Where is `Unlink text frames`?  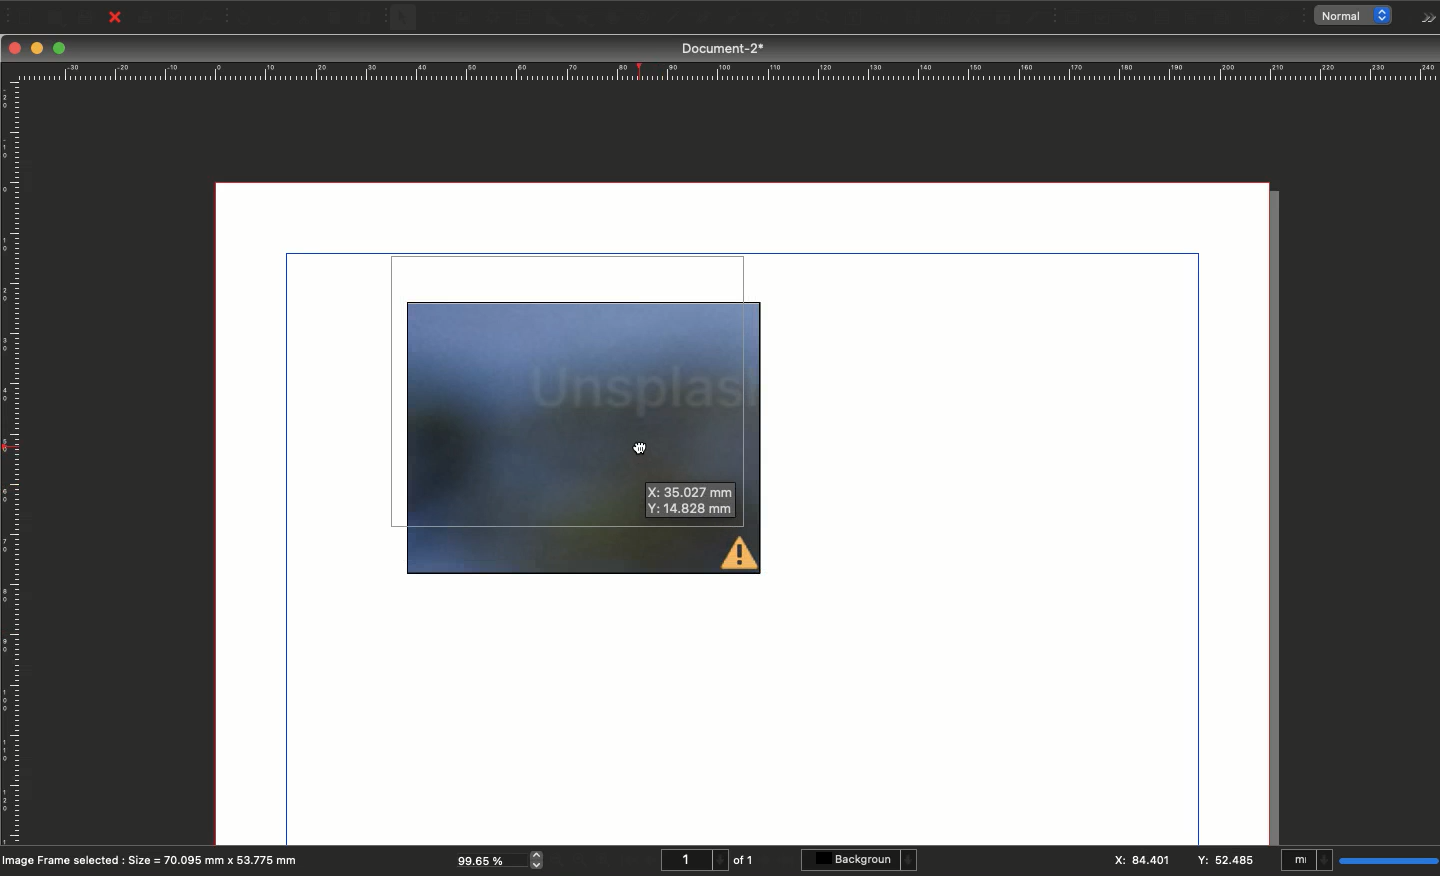 Unlink text frames is located at coordinates (937, 17).